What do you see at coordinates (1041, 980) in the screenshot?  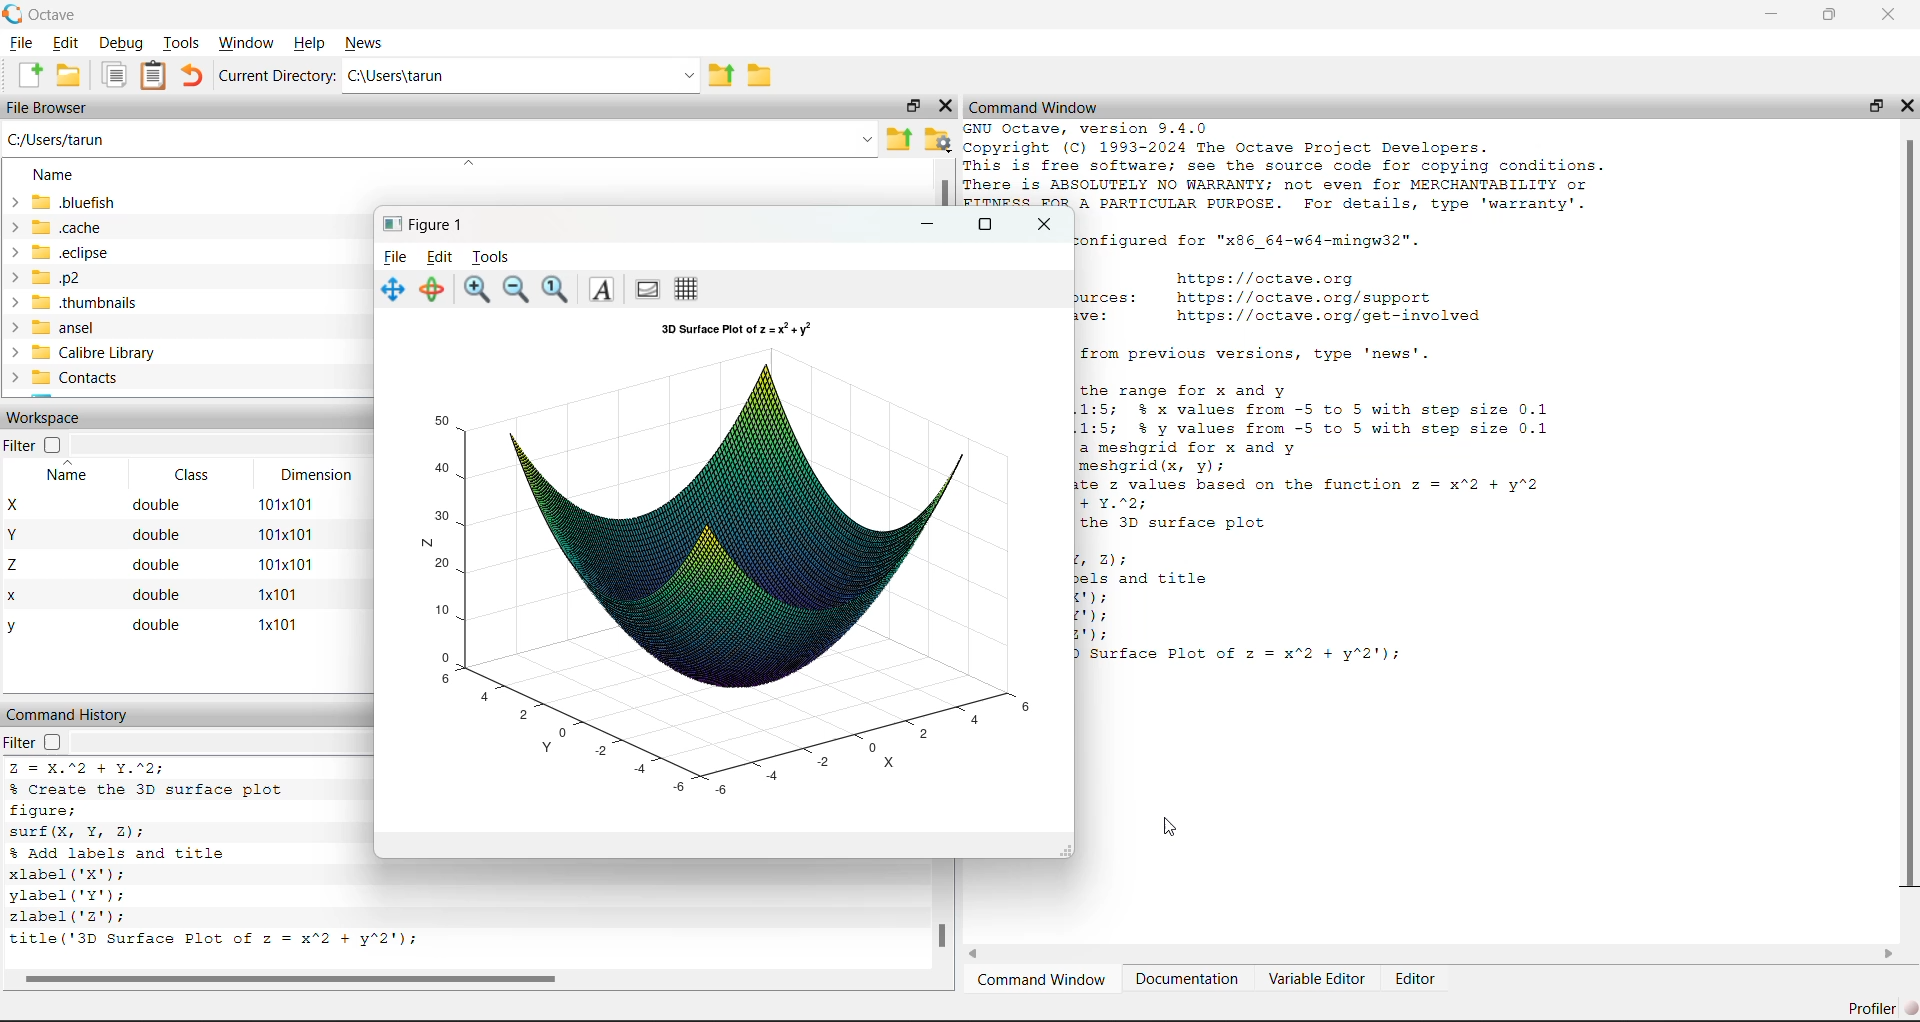 I see `Command Window` at bounding box center [1041, 980].